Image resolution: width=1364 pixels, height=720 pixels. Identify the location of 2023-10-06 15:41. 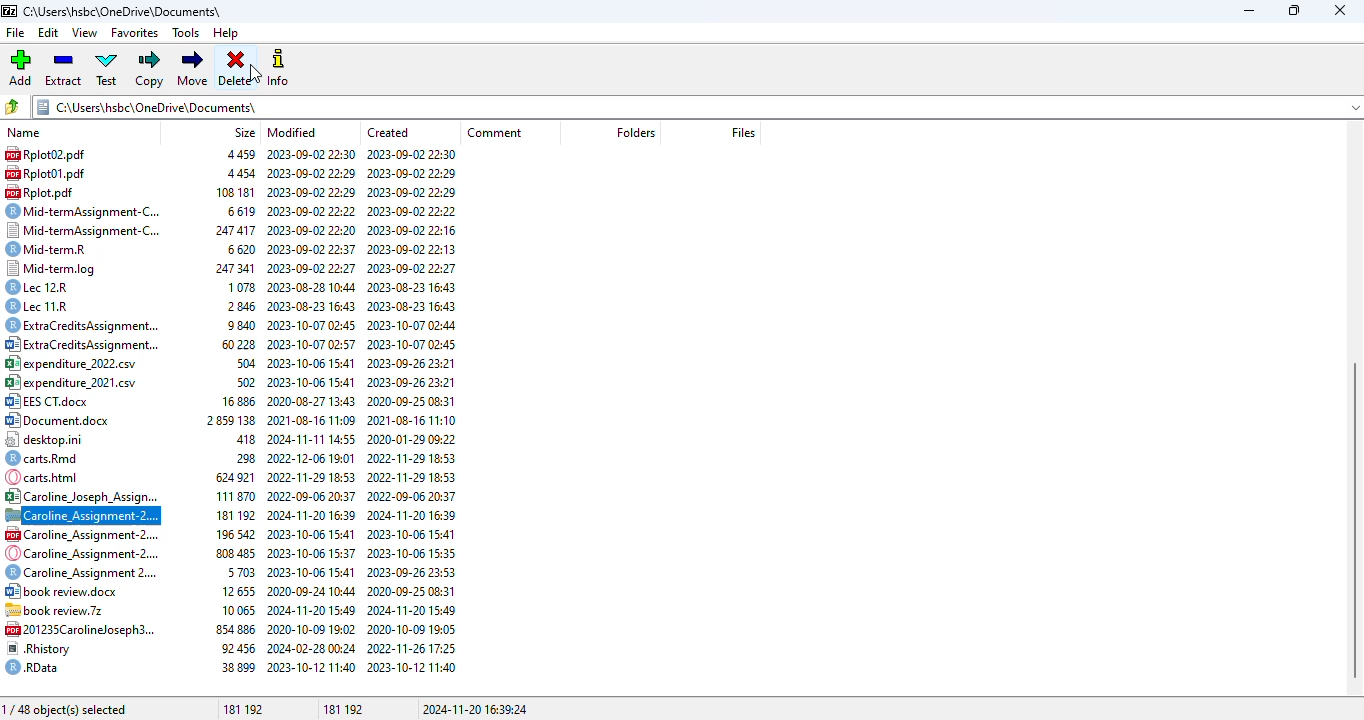
(313, 363).